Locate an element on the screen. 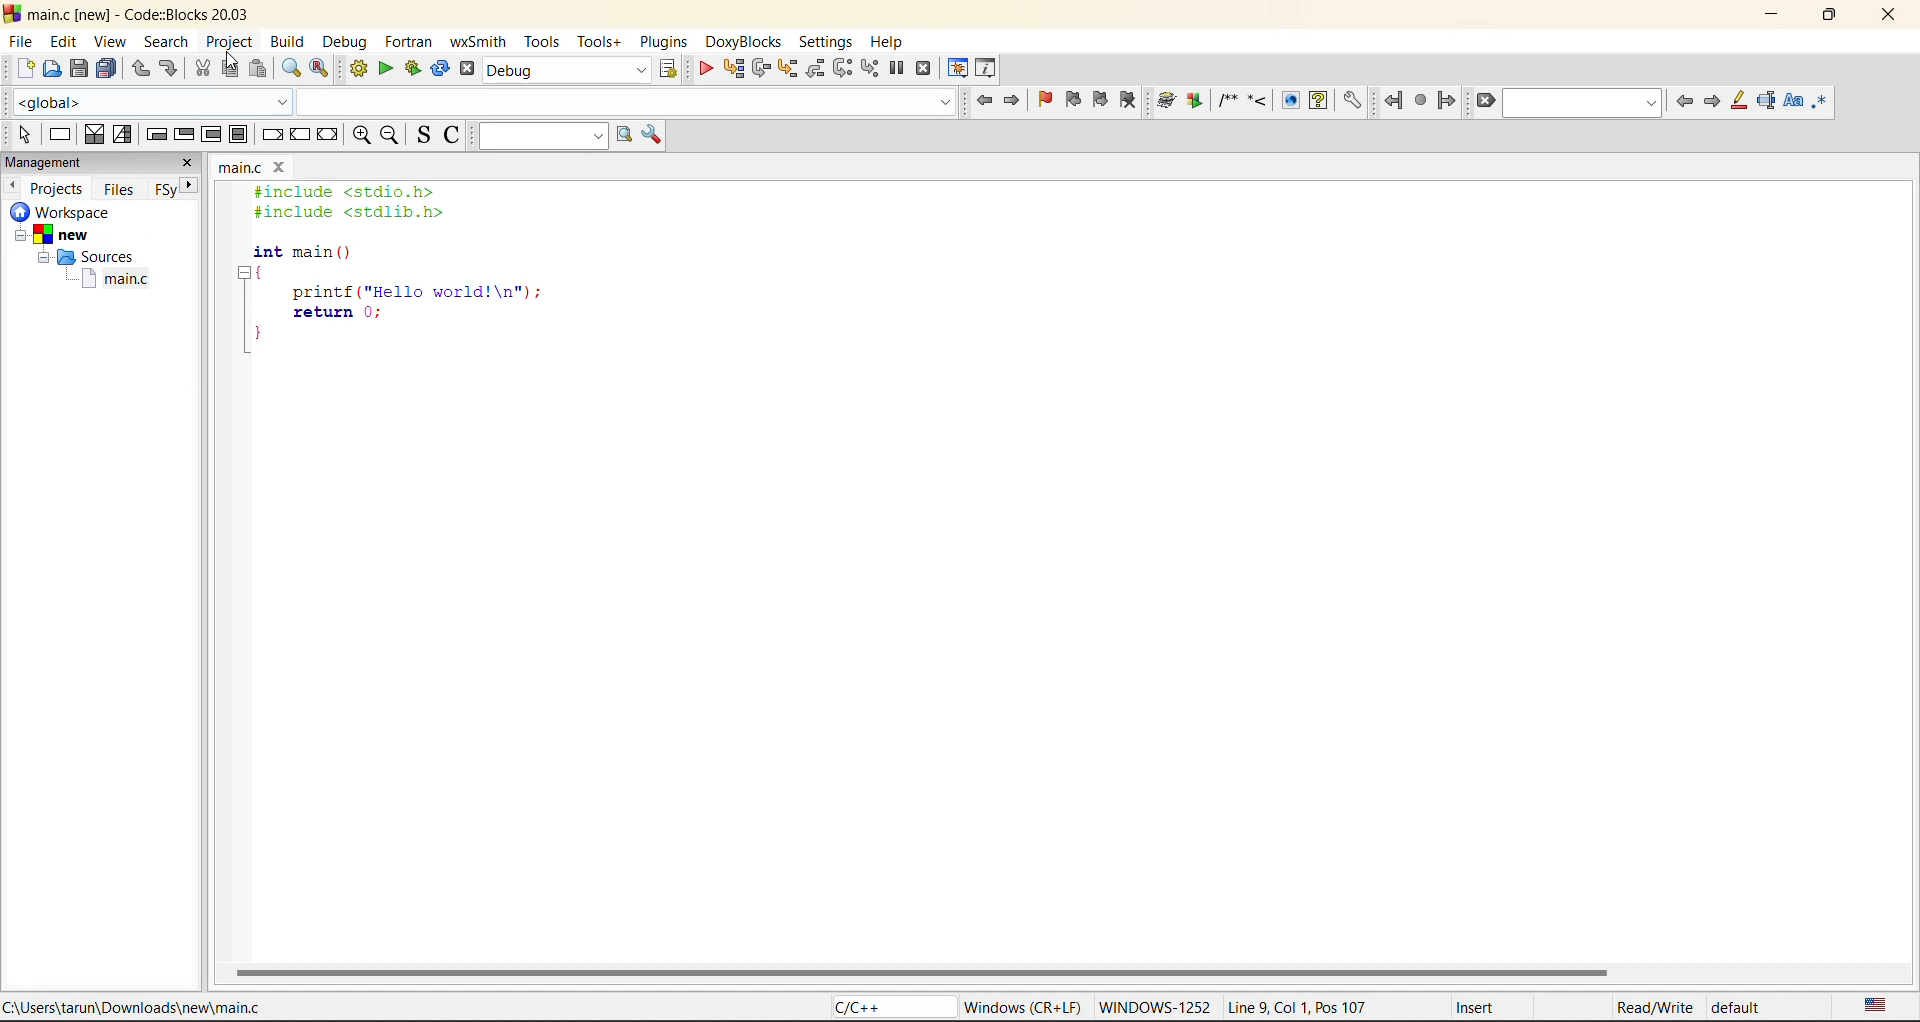 The image size is (1920, 1022). Windows (CR + LF) is located at coordinates (1024, 1006).